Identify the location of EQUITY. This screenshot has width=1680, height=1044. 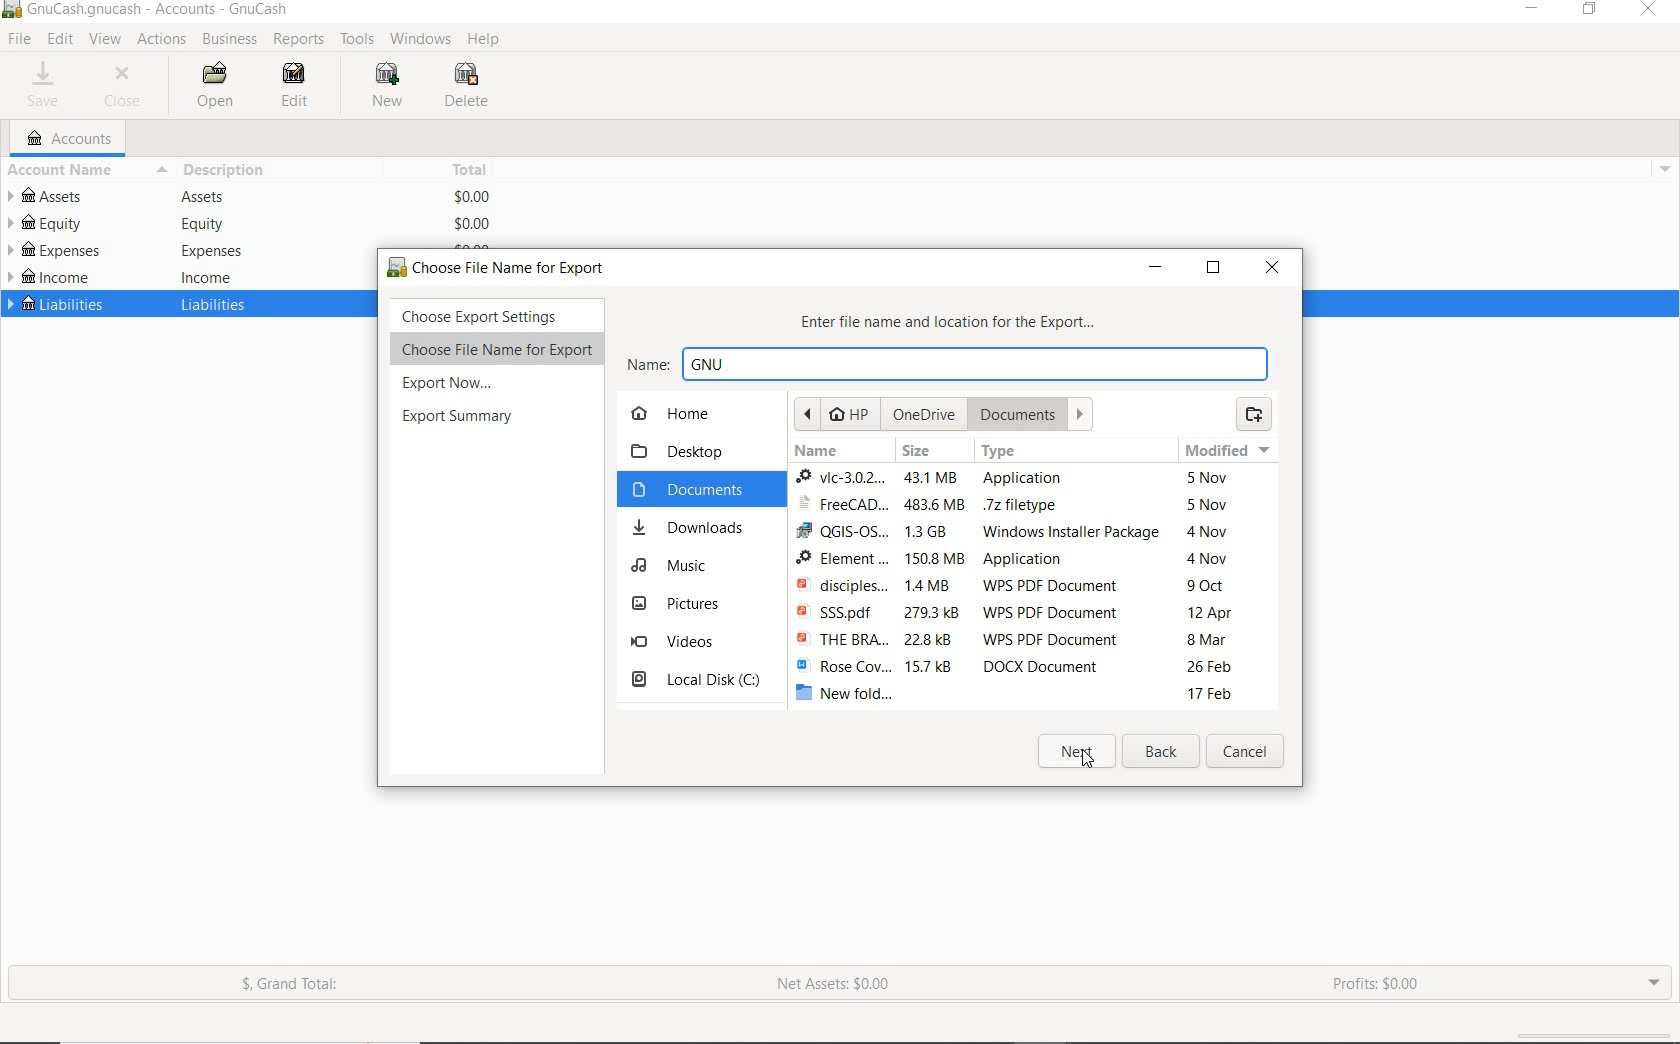
(52, 223).